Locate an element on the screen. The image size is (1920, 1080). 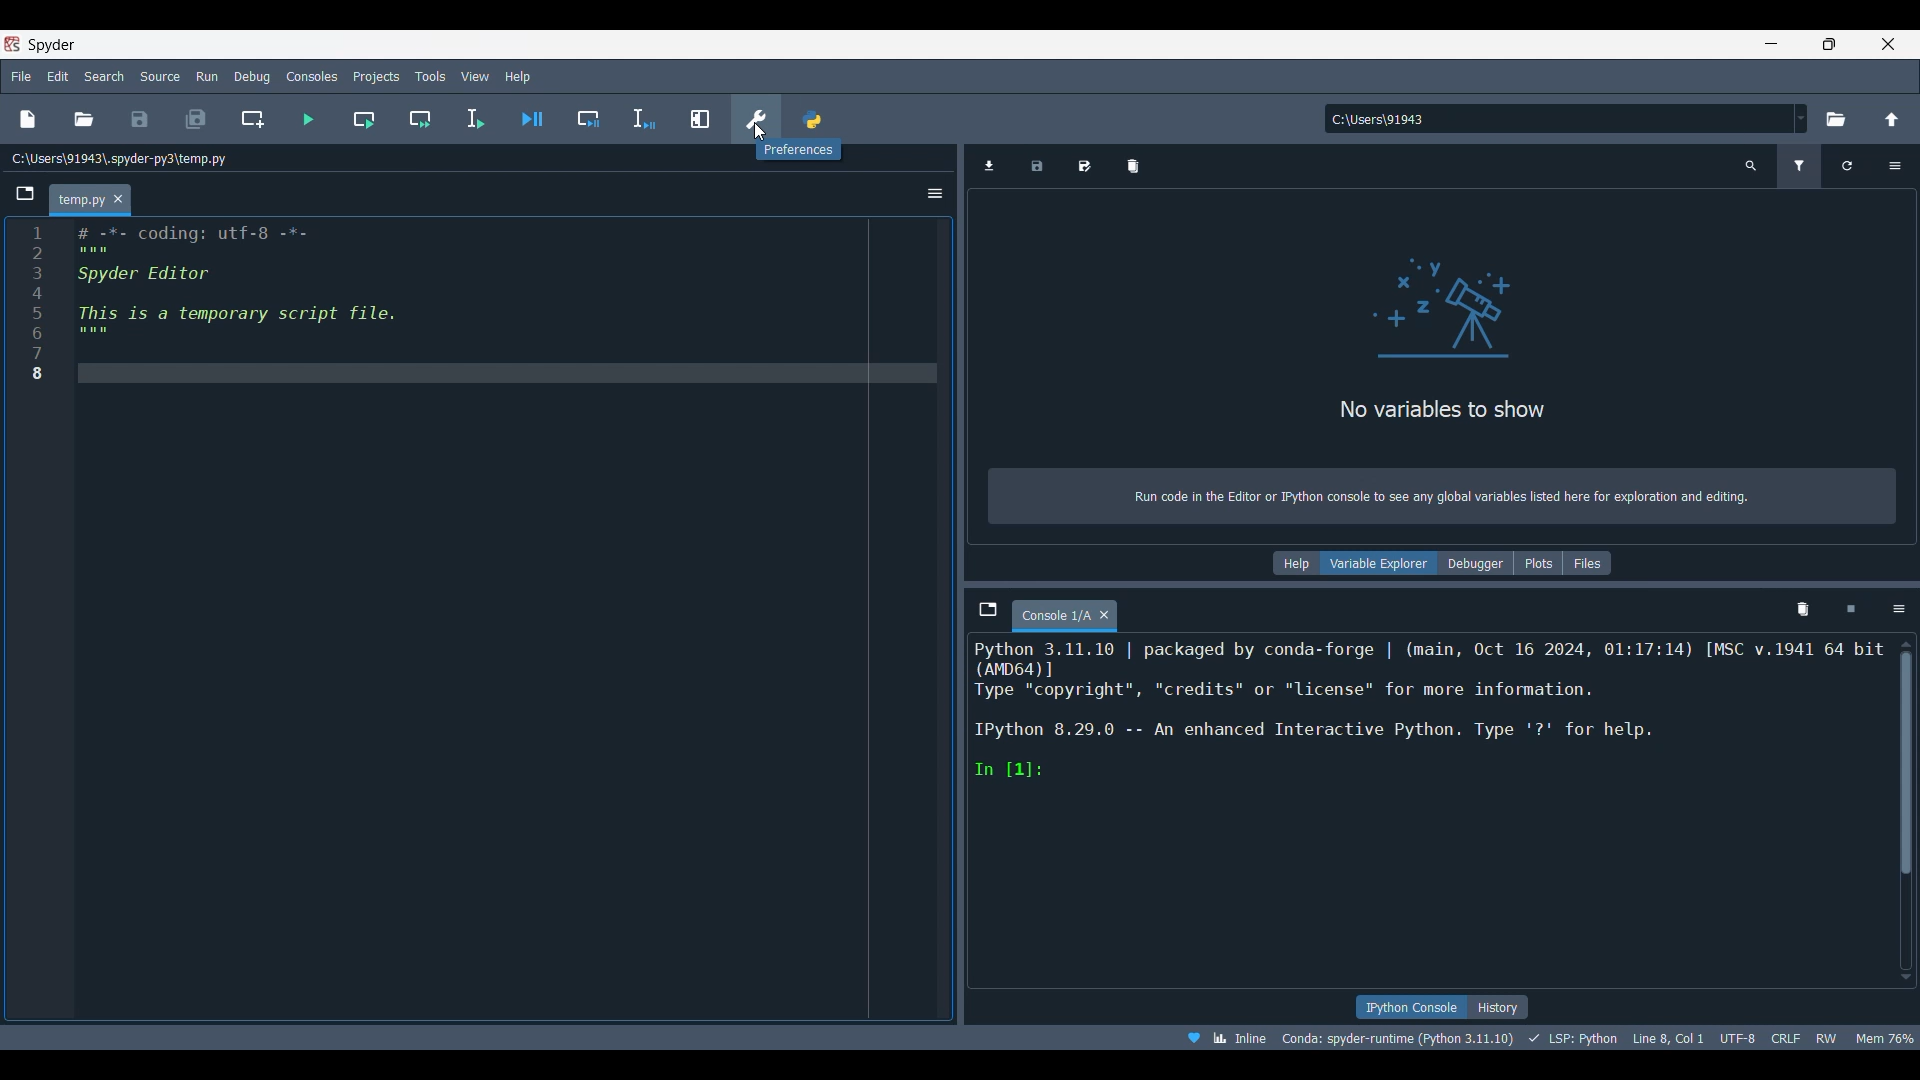
New file is located at coordinates (28, 119).